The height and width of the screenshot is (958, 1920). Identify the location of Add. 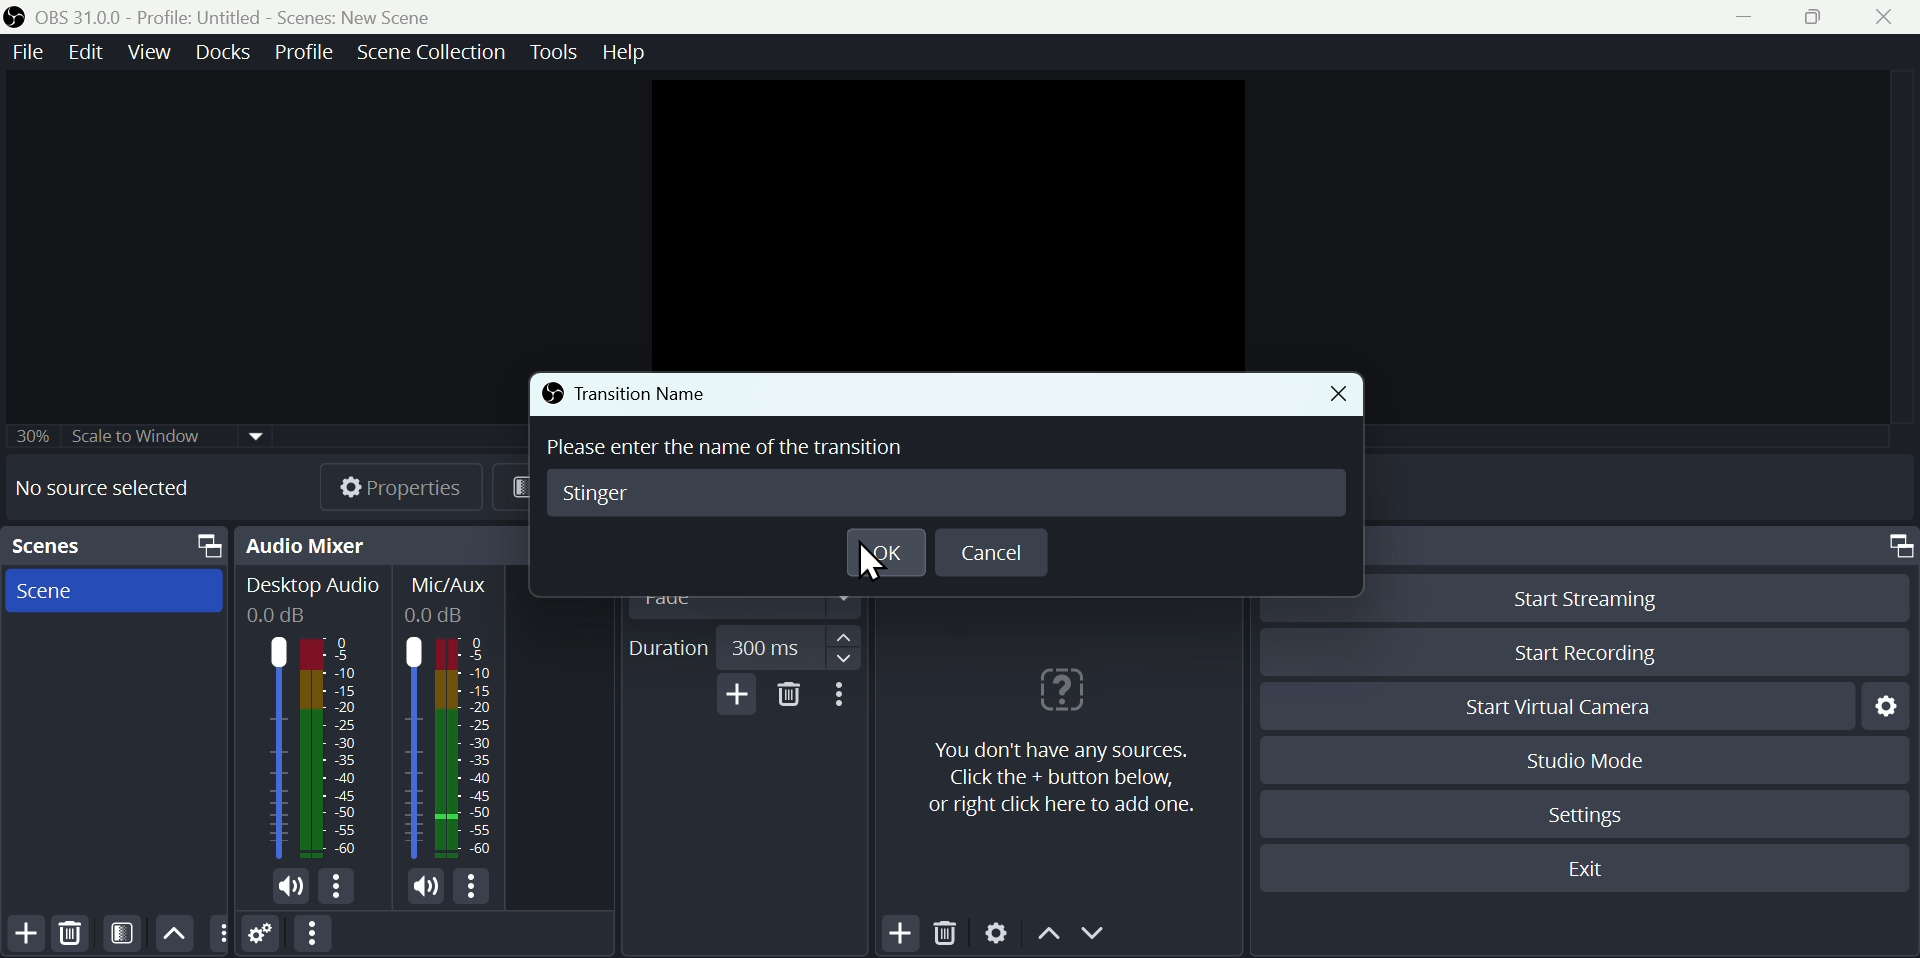
(901, 932).